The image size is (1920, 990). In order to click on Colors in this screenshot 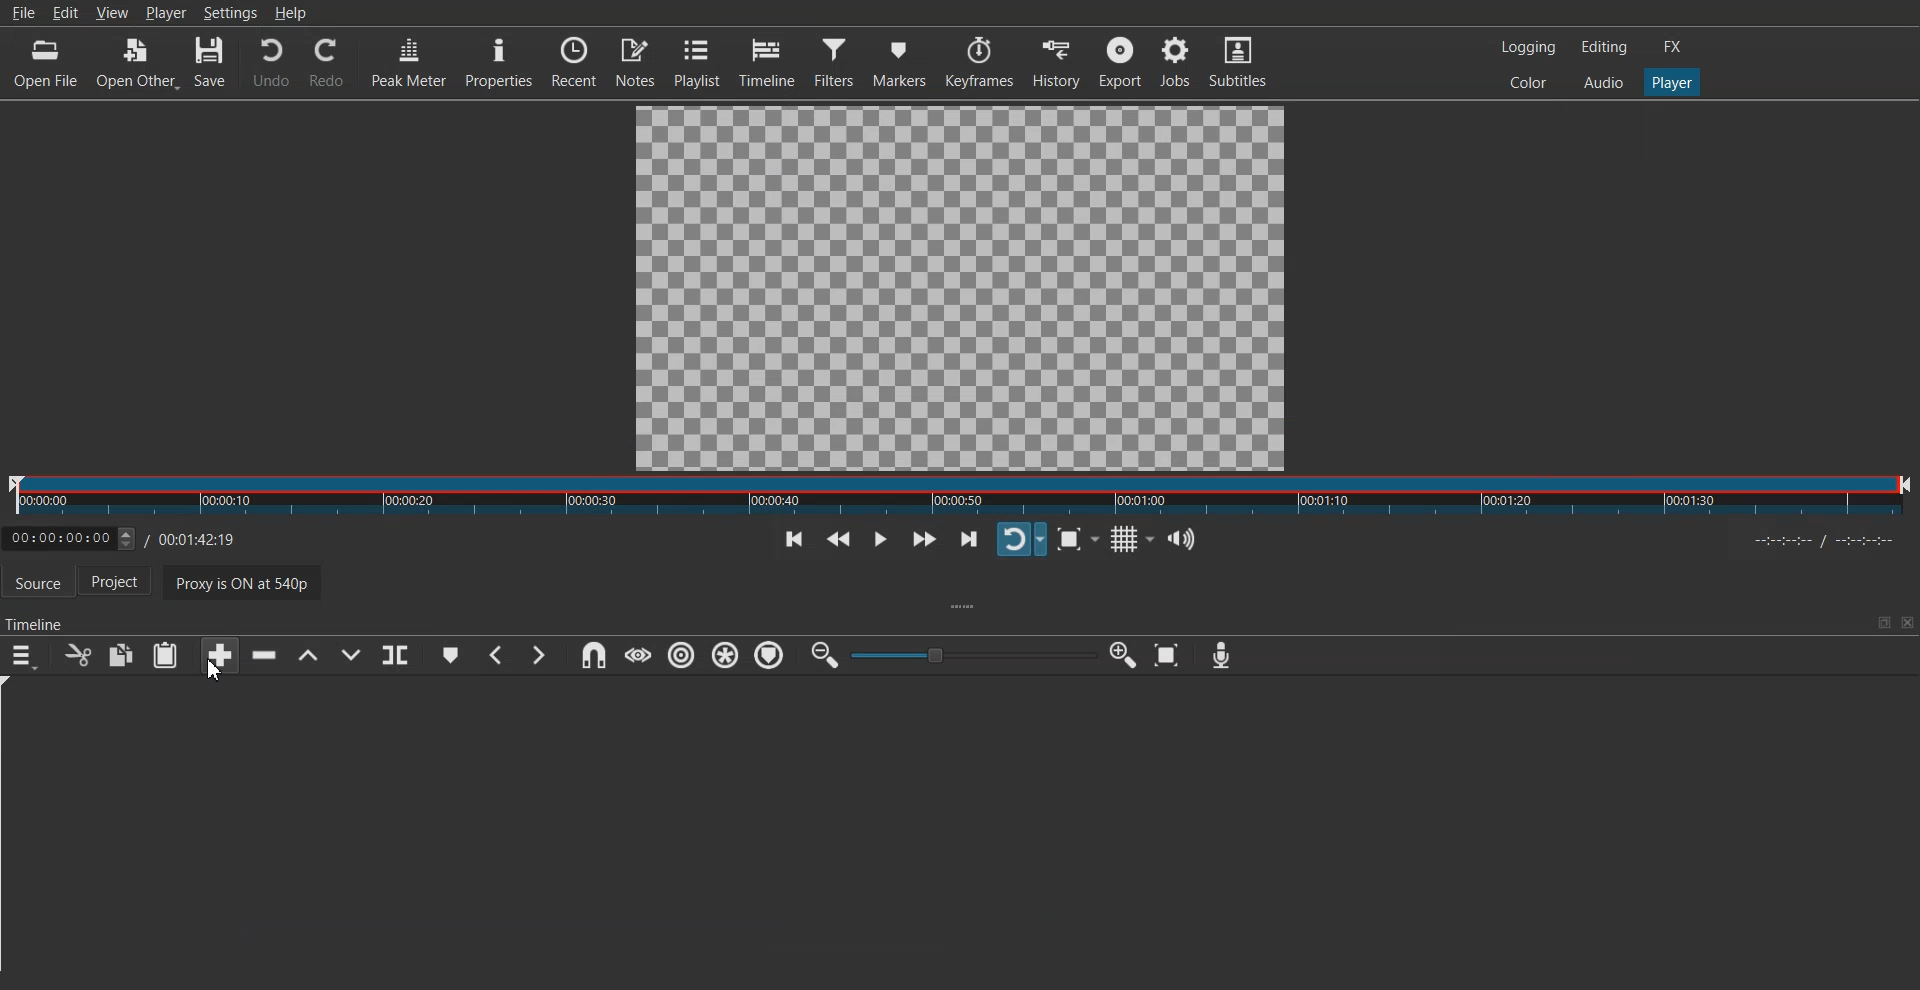, I will do `click(1528, 81)`.